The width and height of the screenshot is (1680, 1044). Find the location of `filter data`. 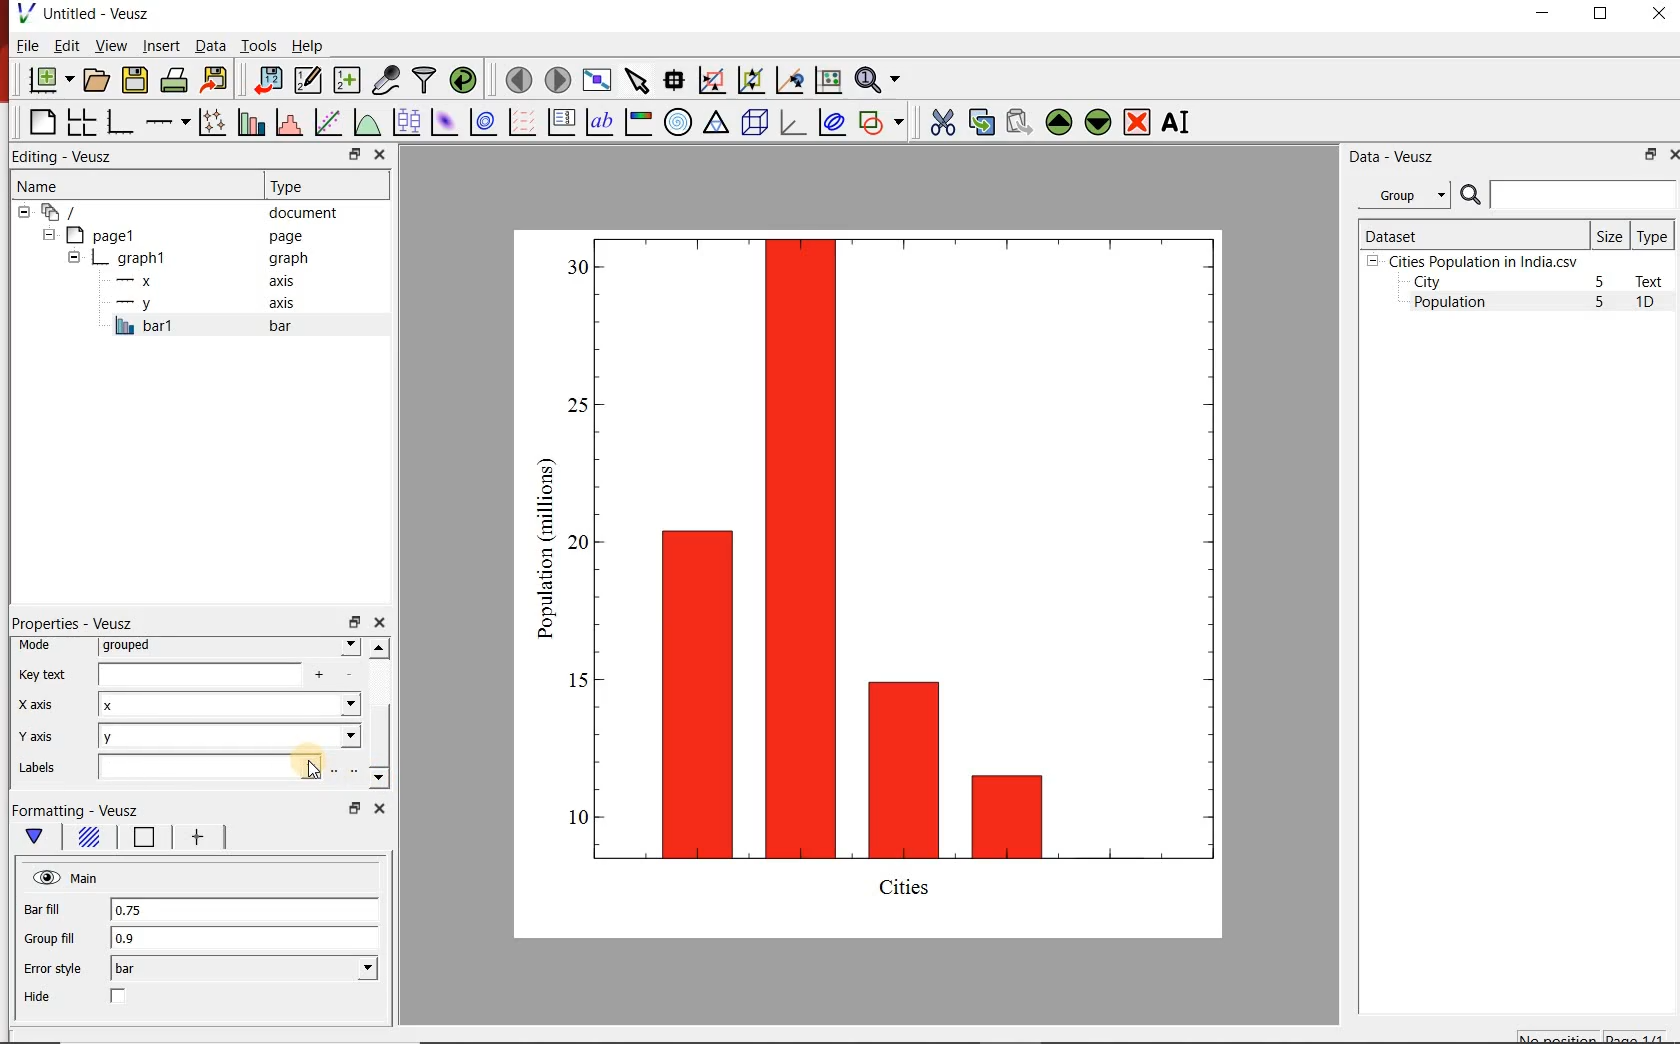

filter data is located at coordinates (425, 81).